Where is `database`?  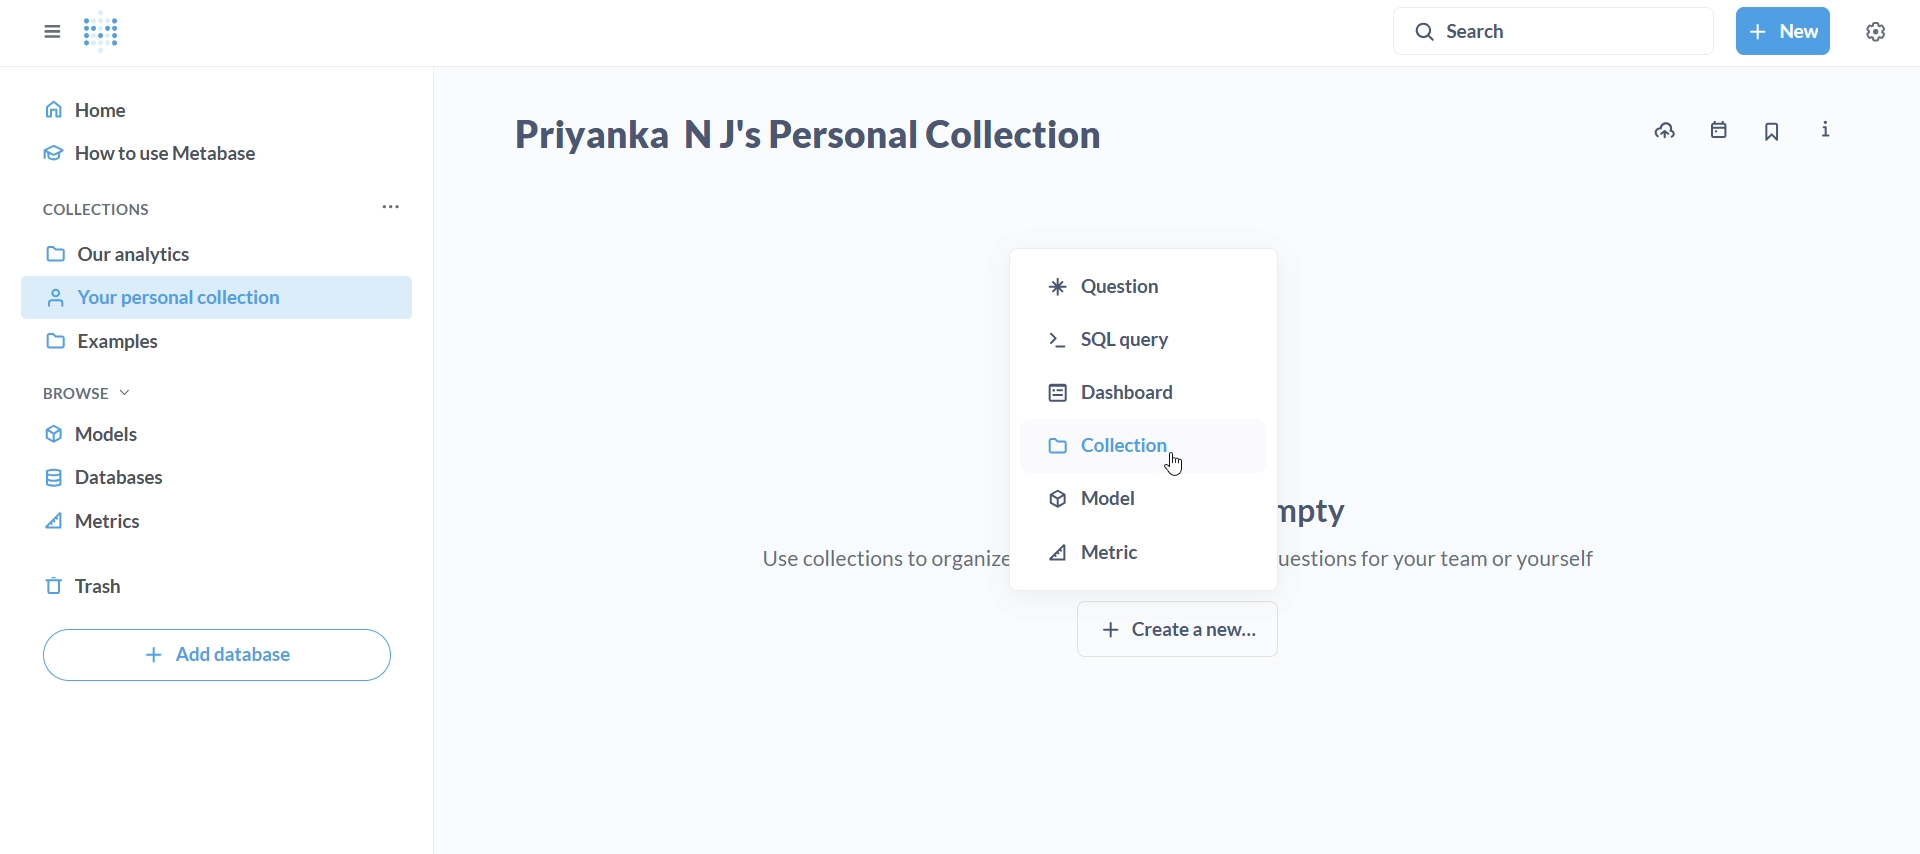 database is located at coordinates (216, 476).